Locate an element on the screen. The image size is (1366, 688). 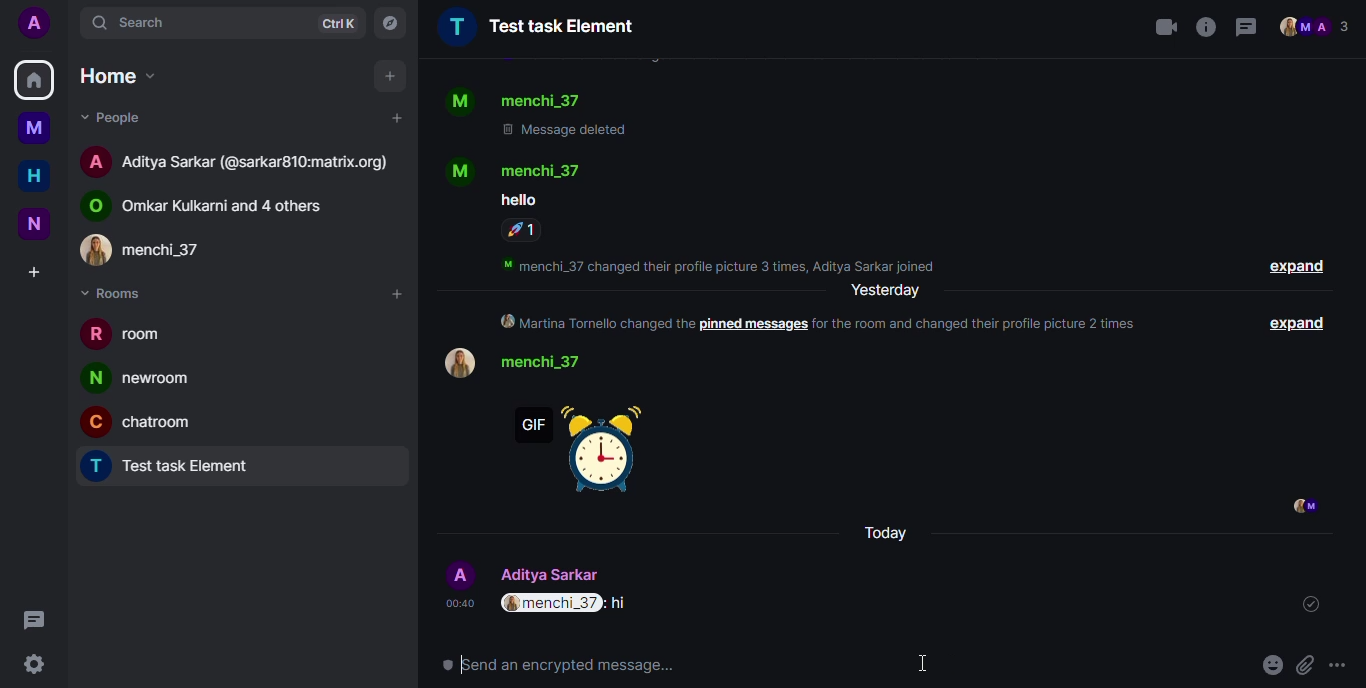
reaction is located at coordinates (521, 232).